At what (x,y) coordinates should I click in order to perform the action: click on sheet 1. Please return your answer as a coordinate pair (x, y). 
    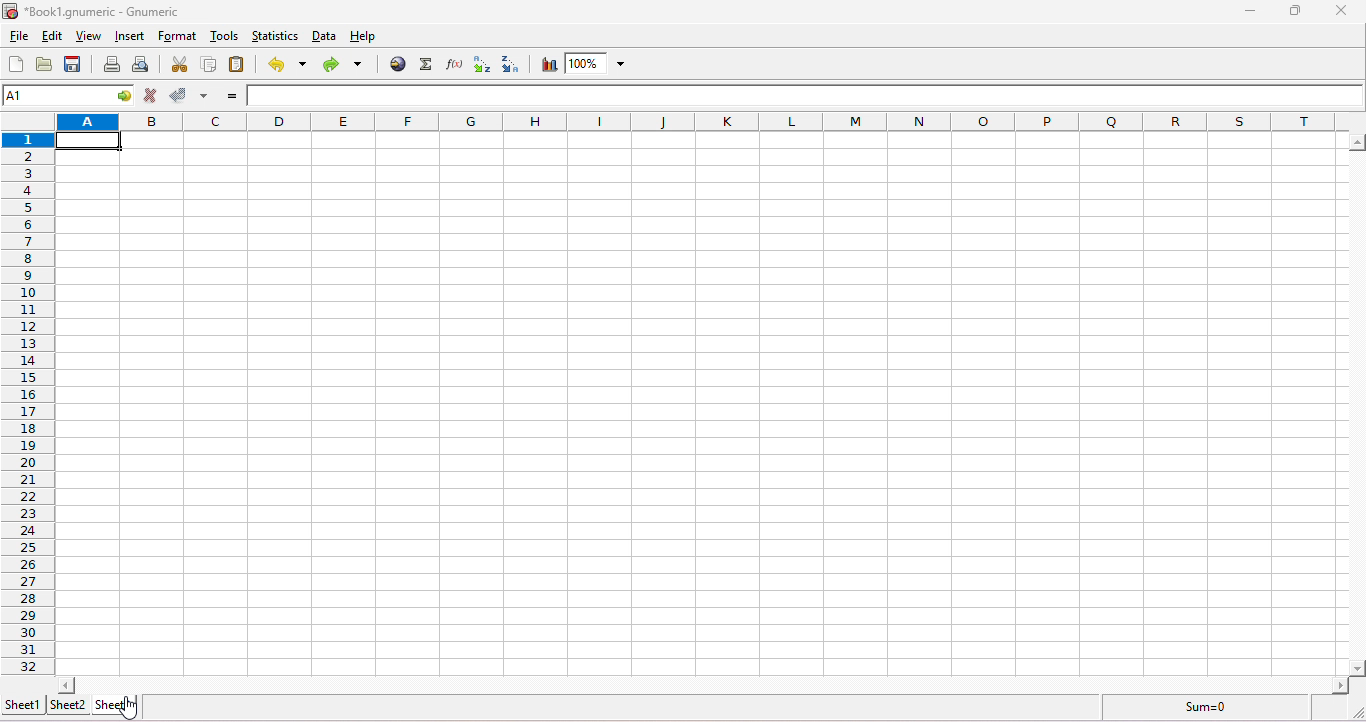
    Looking at the image, I should click on (23, 708).